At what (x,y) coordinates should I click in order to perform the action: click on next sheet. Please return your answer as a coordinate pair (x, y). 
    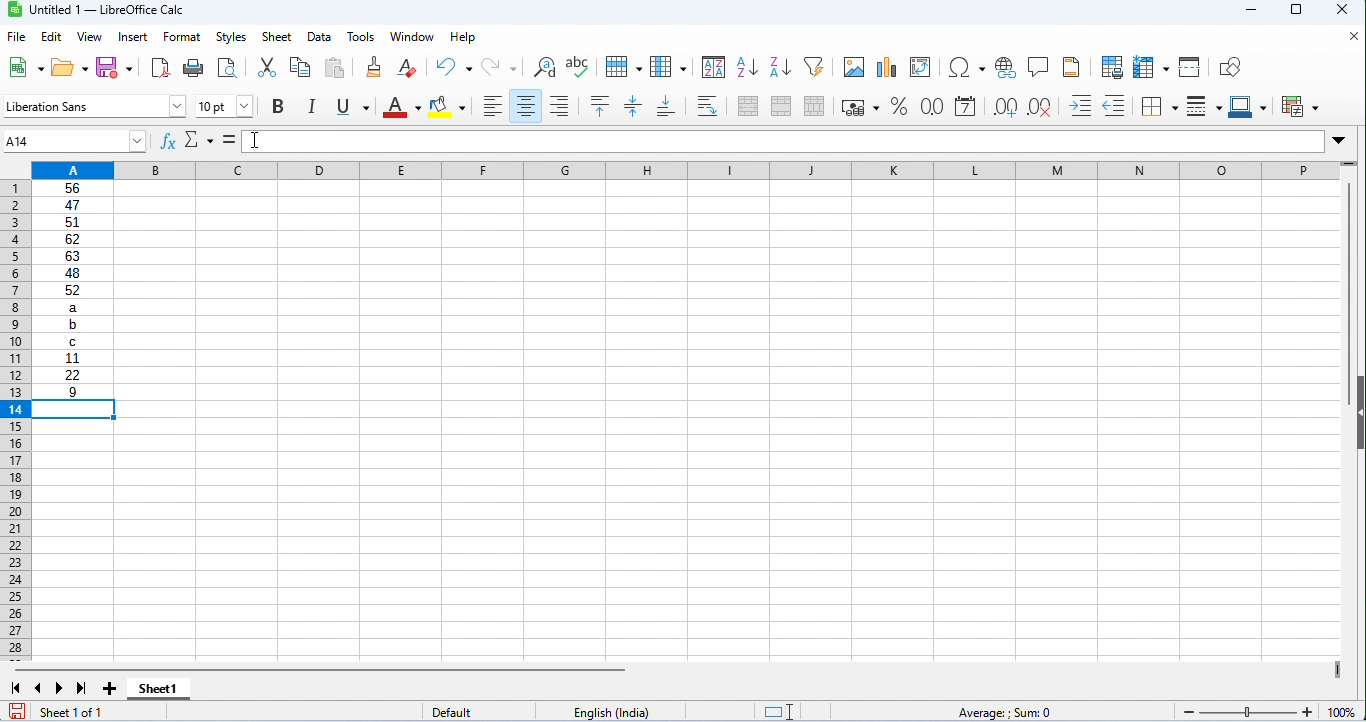
    Looking at the image, I should click on (60, 688).